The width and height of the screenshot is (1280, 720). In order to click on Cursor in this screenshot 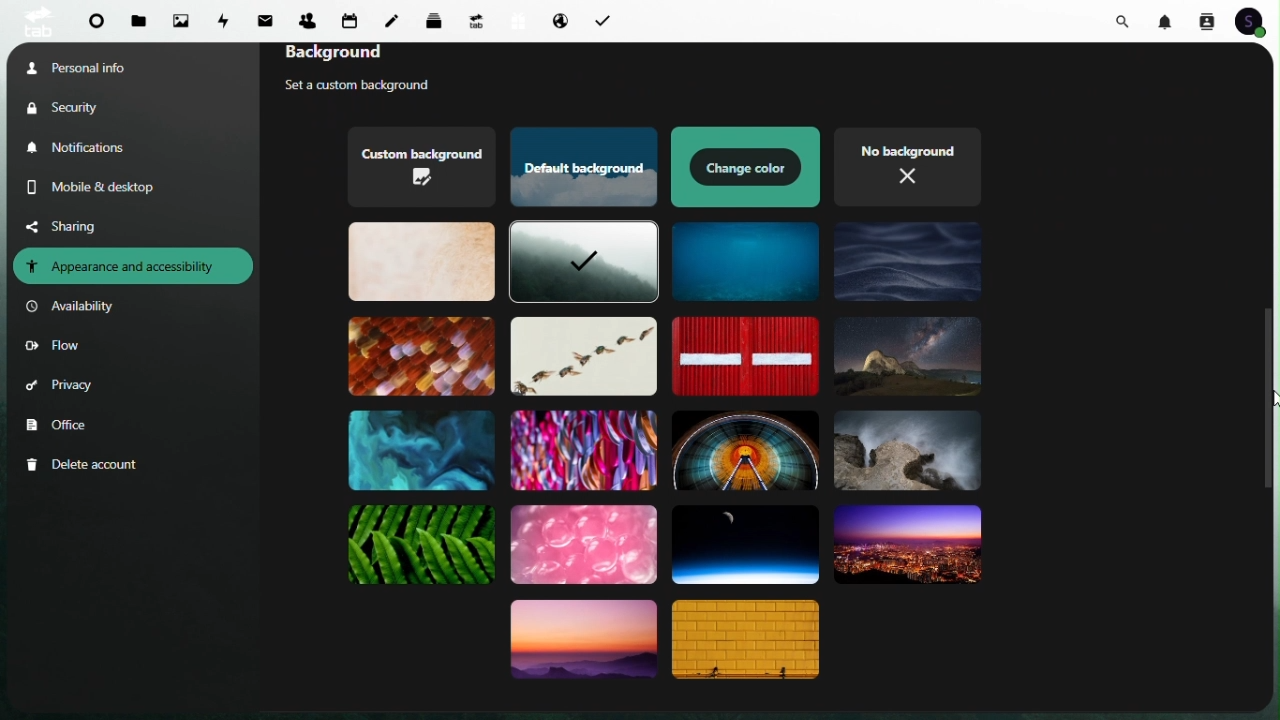, I will do `click(1272, 400)`.